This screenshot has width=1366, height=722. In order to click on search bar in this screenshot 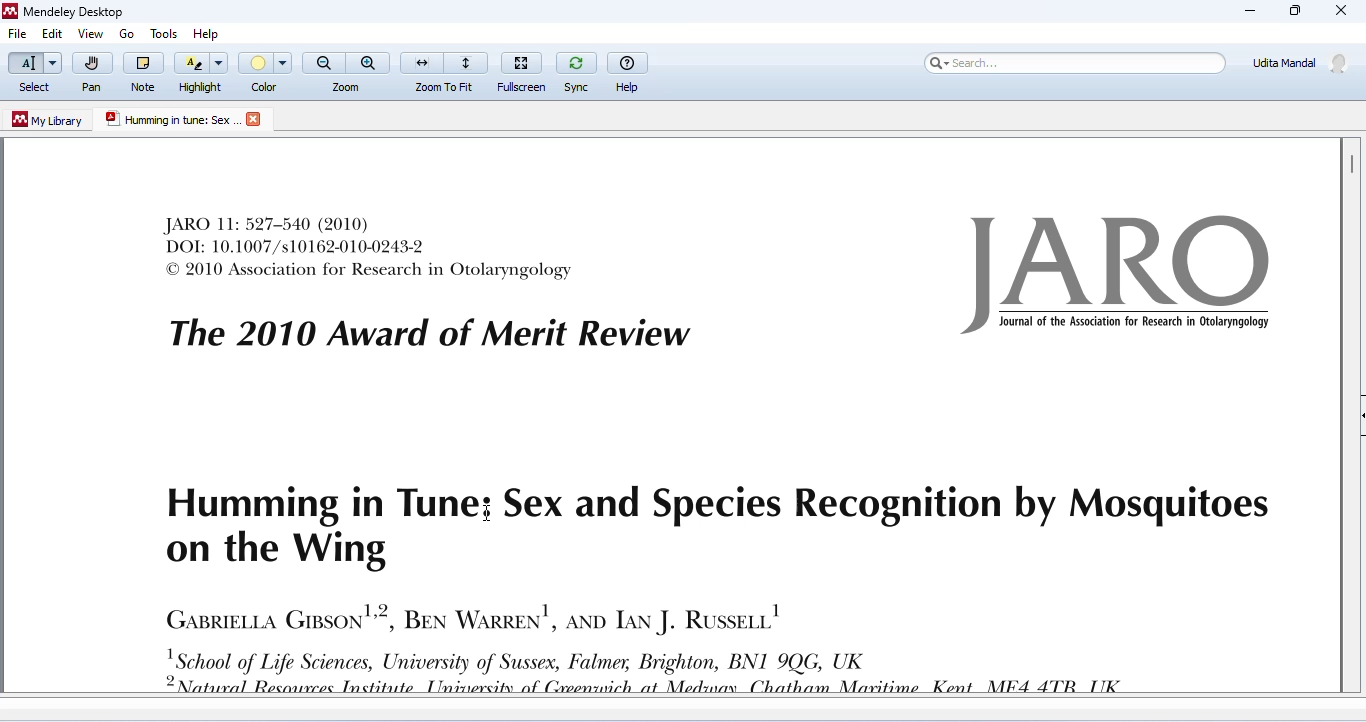, I will do `click(1072, 62)`.